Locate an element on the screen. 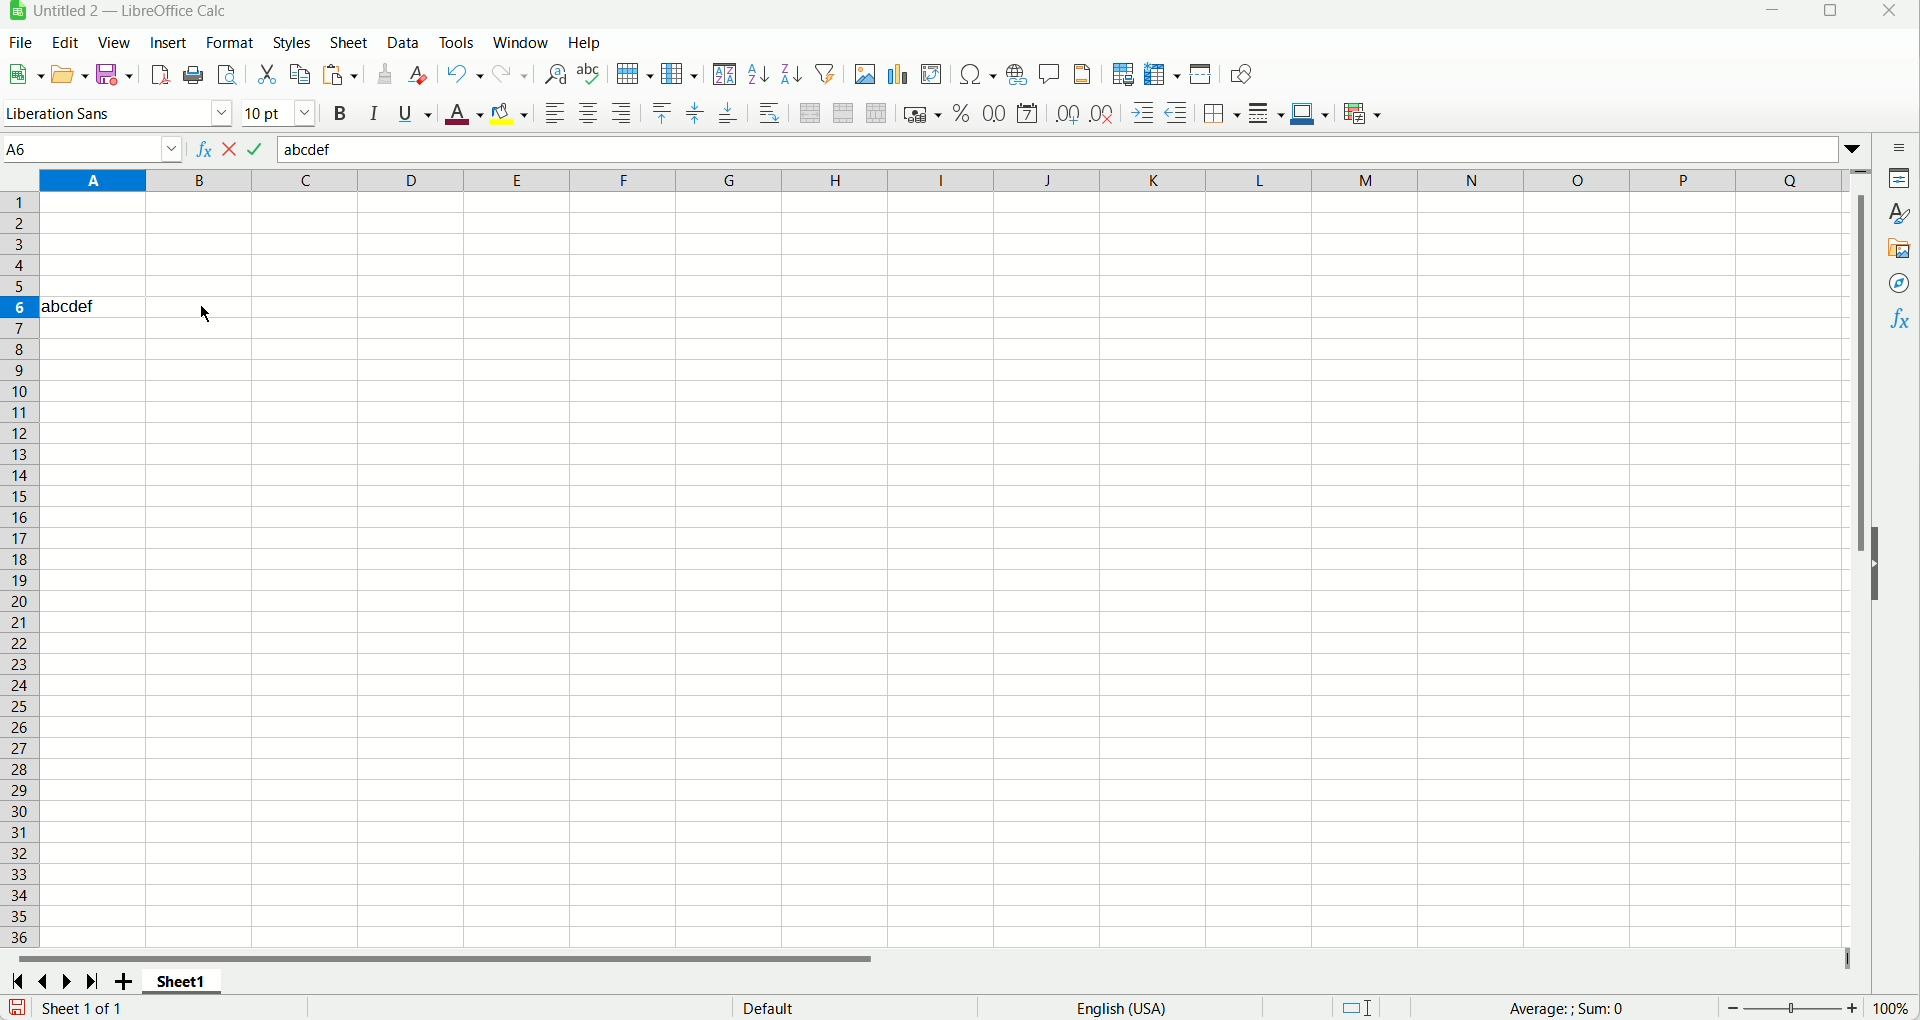 Image resolution: width=1920 pixels, height=1020 pixels. italics is located at coordinates (371, 112).